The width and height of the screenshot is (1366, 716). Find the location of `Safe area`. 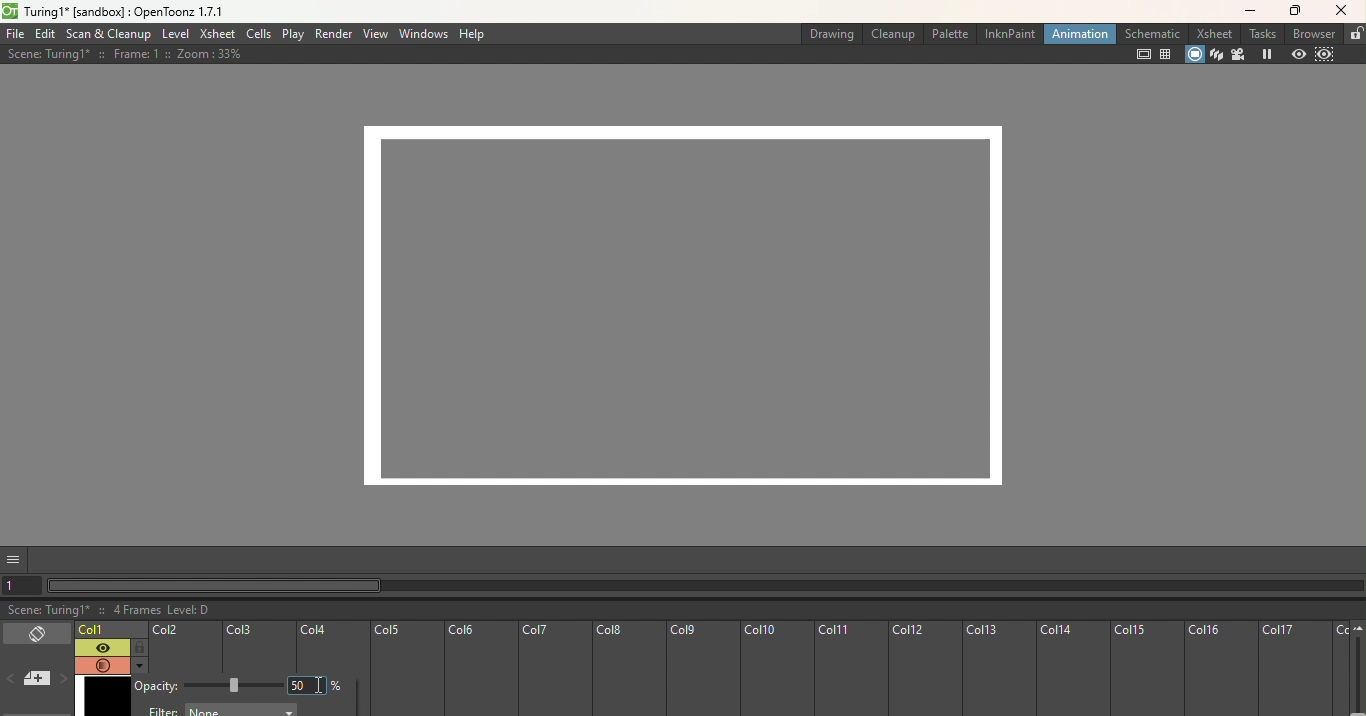

Safe area is located at coordinates (1139, 55).